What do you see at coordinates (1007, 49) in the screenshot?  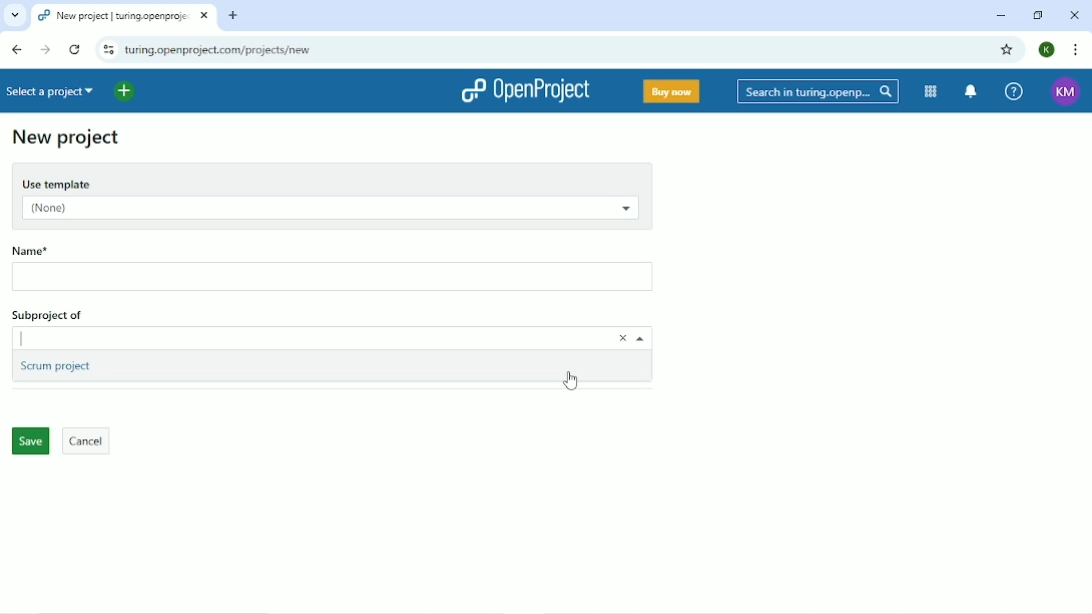 I see `Bookmark this tab` at bounding box center [1007, 49].